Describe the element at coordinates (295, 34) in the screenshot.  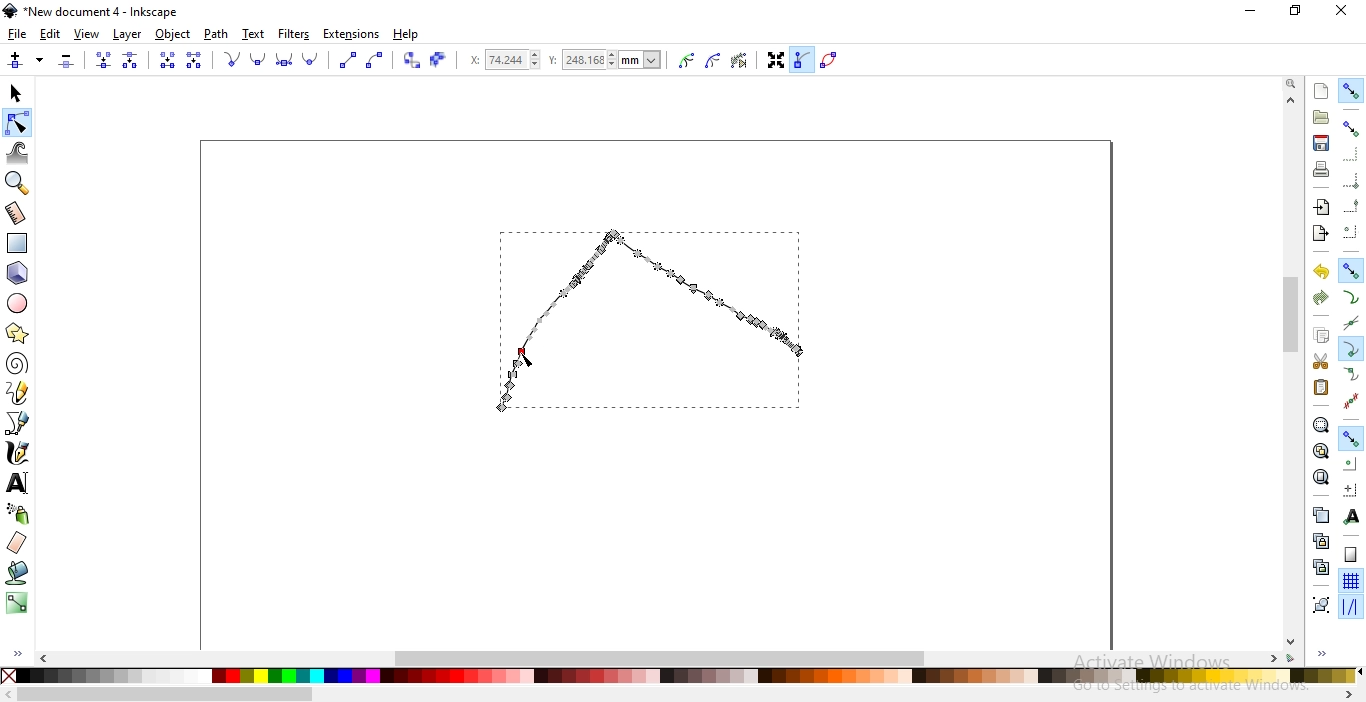
I see `filters` at that location.